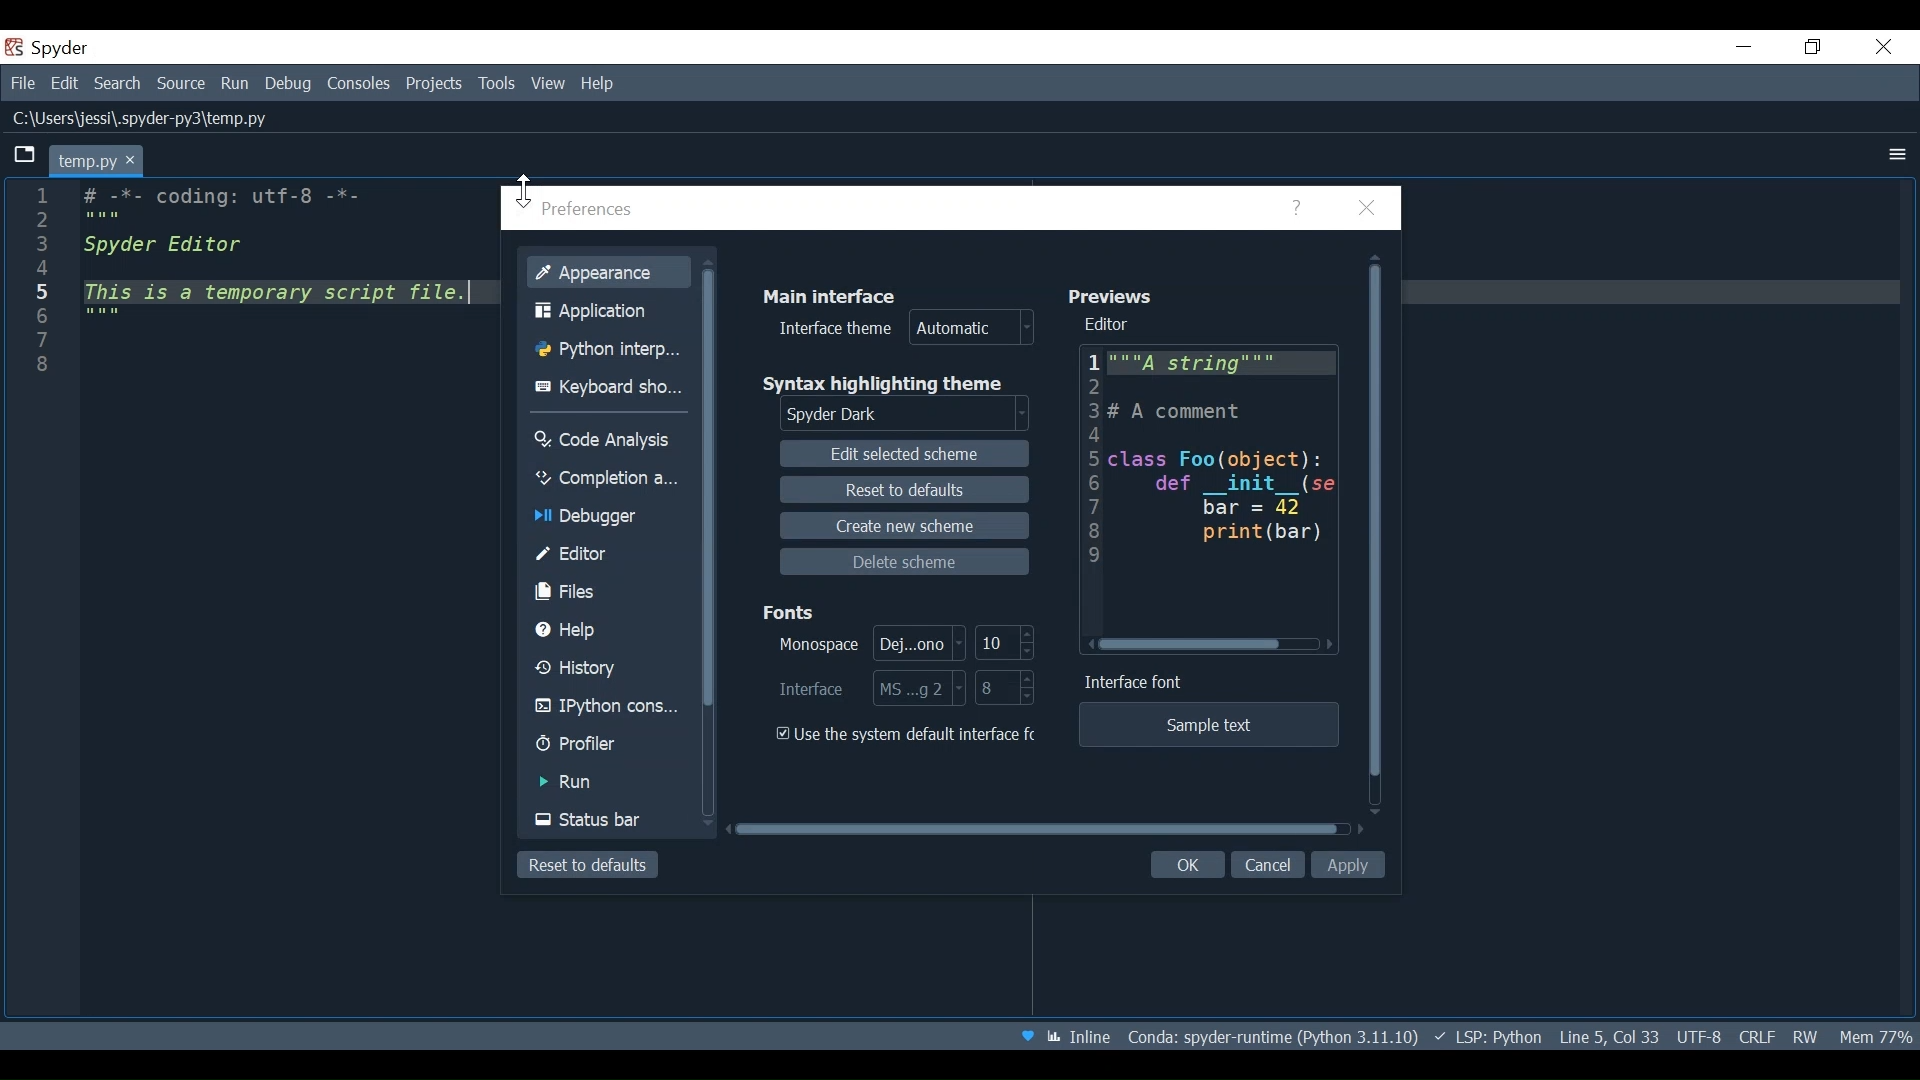 The width and height of the screenshot is (1920, 1080). What do you see at coordinates (871, 643) in the screenshot?
I see `Select Monospace Fonts` at bounding box center [871, 643].